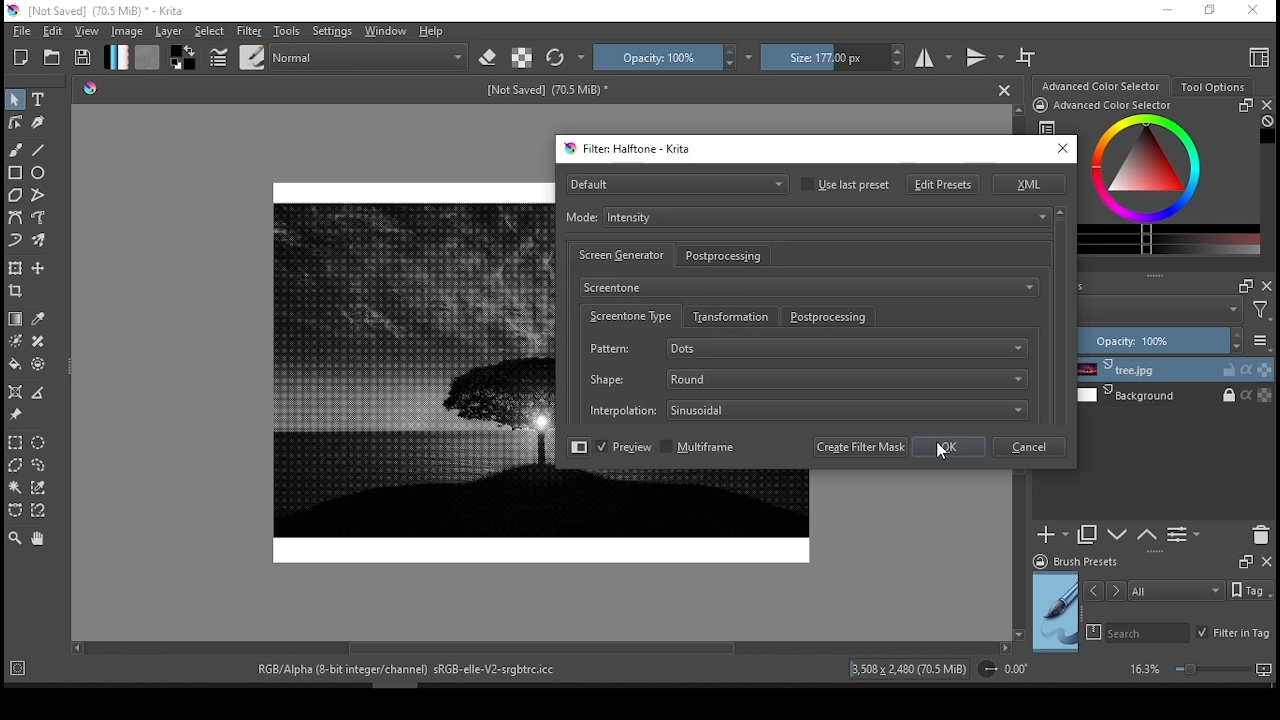 The height and width of the screenshot is (720, 1280). Describe the element at coordinates (629, 315) in the screenshot. I see `screentone type` at that location.